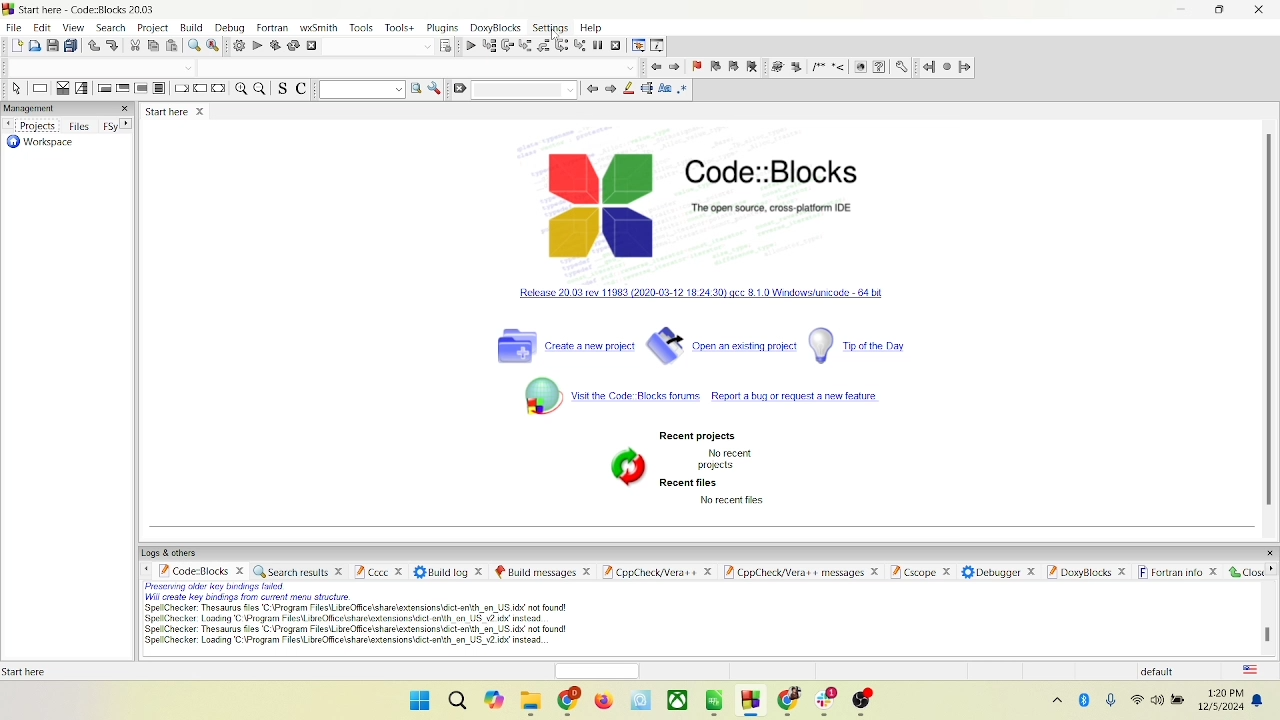  Describe the element at coordinates (12, 28) in the screenshot. I see `file` at that location.